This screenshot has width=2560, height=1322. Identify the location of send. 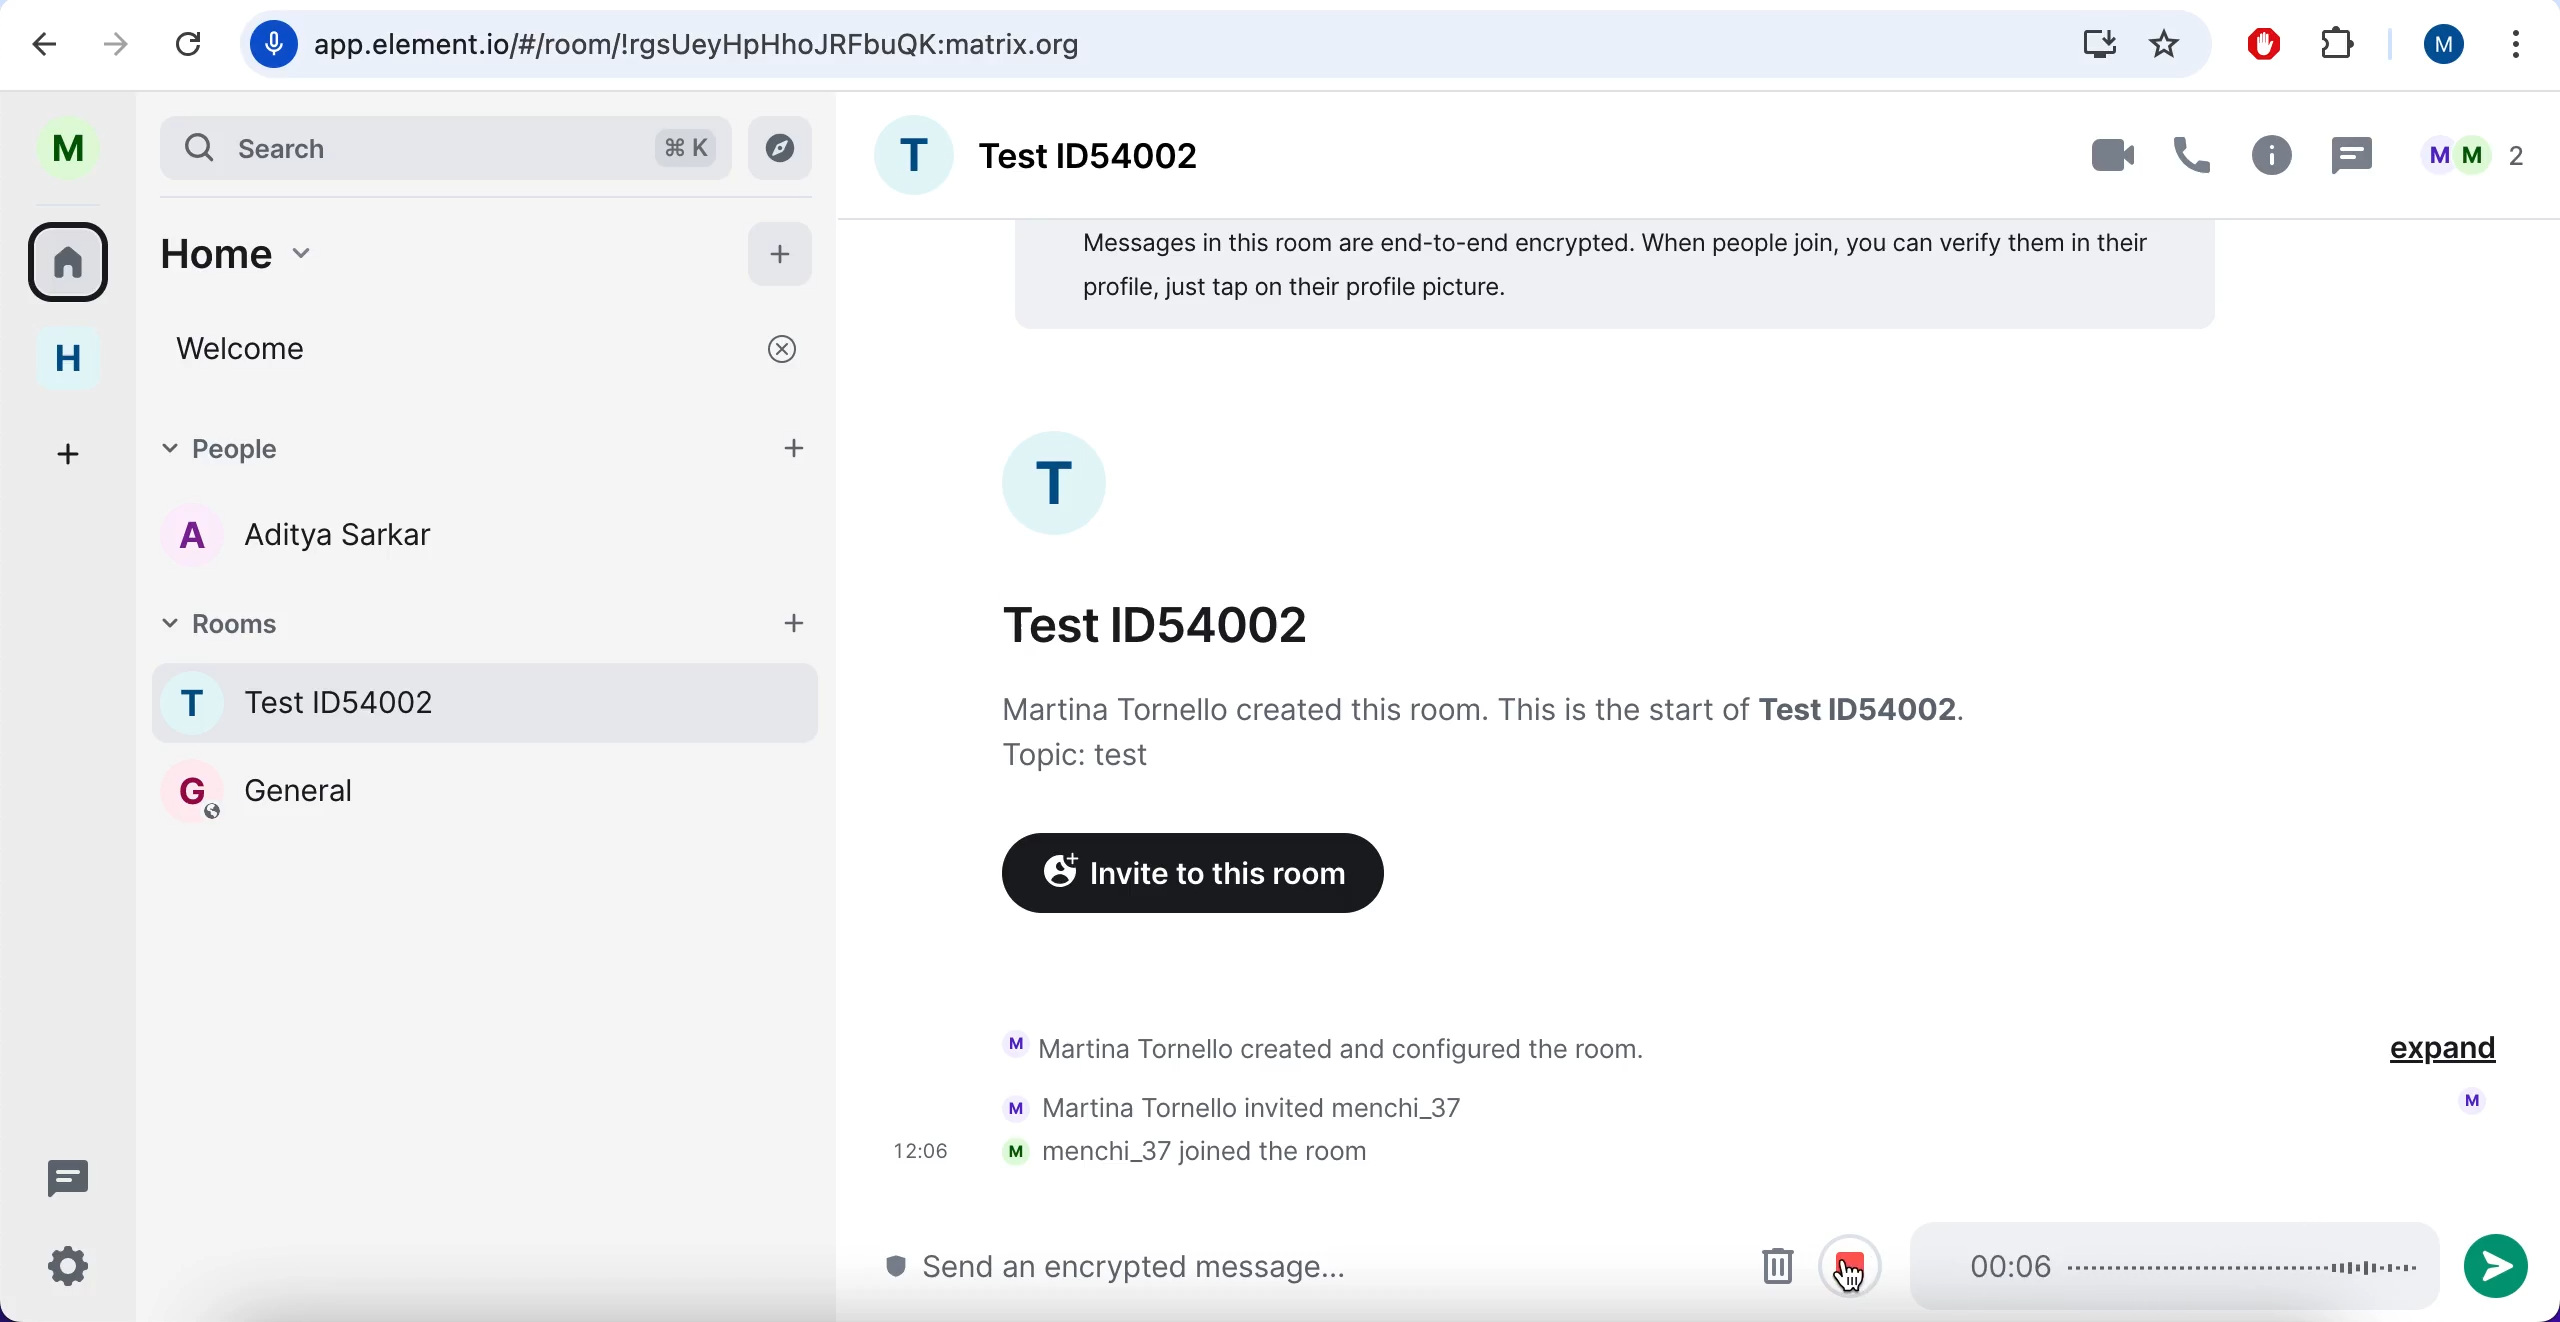
(2506, 1262).